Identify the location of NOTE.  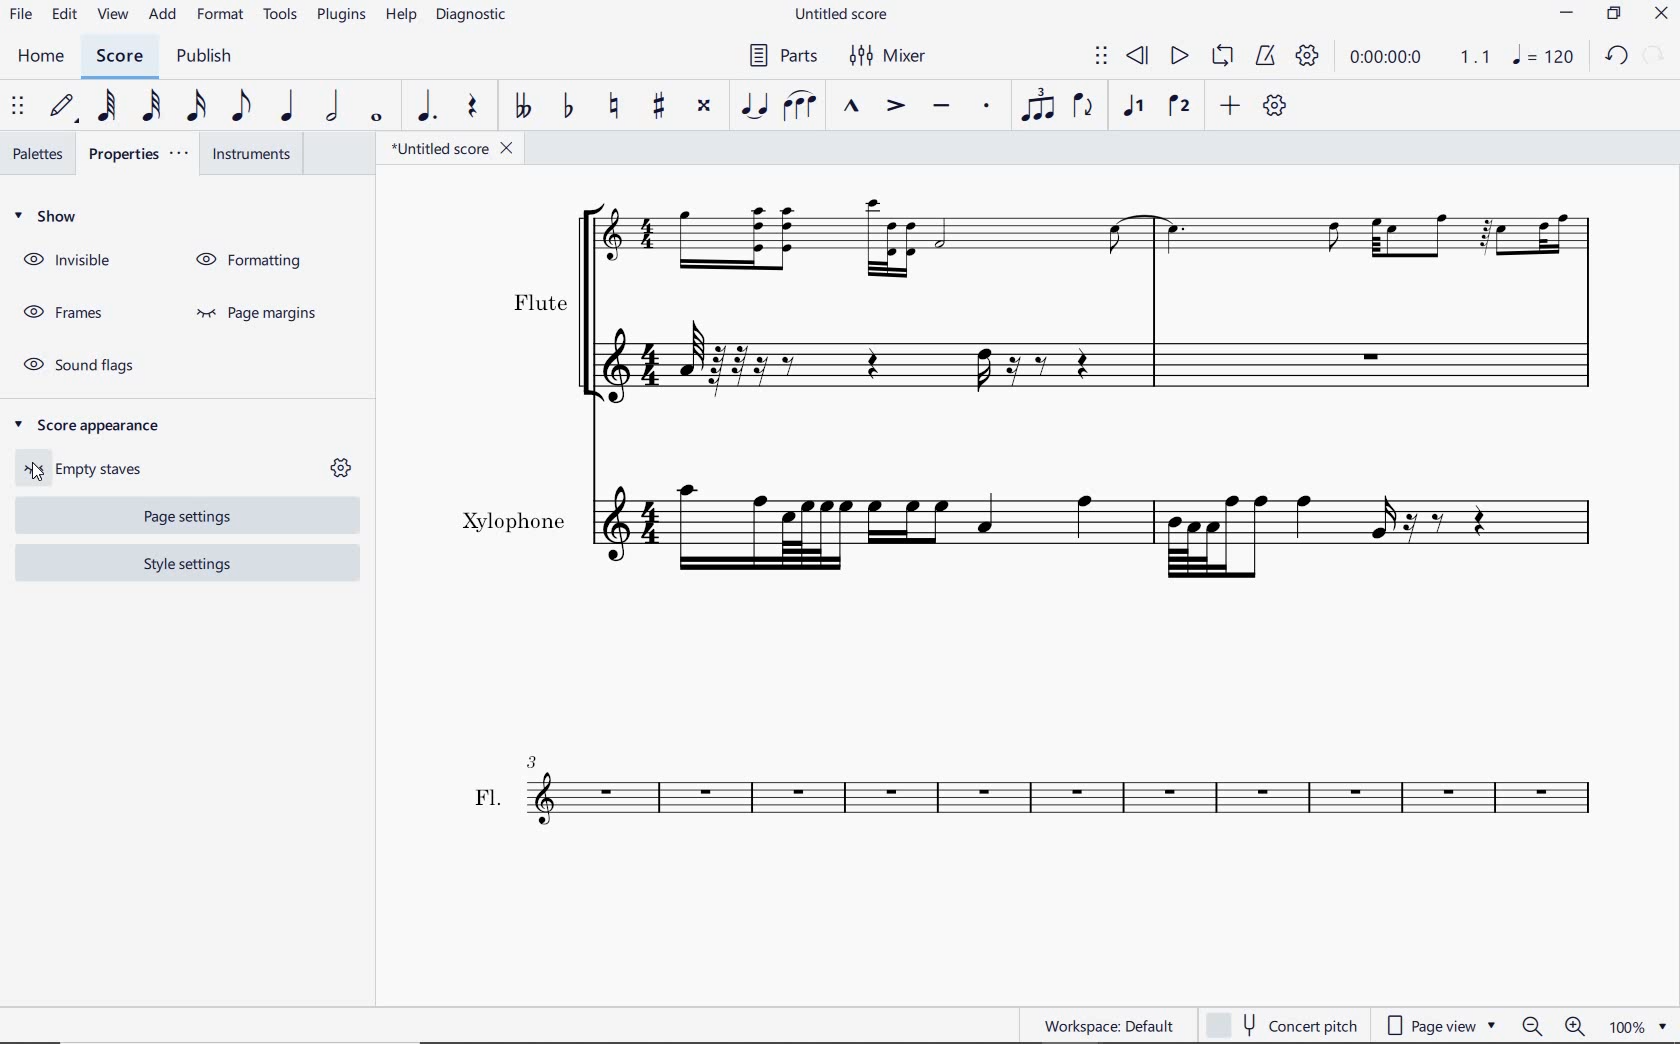
(1546, 56).